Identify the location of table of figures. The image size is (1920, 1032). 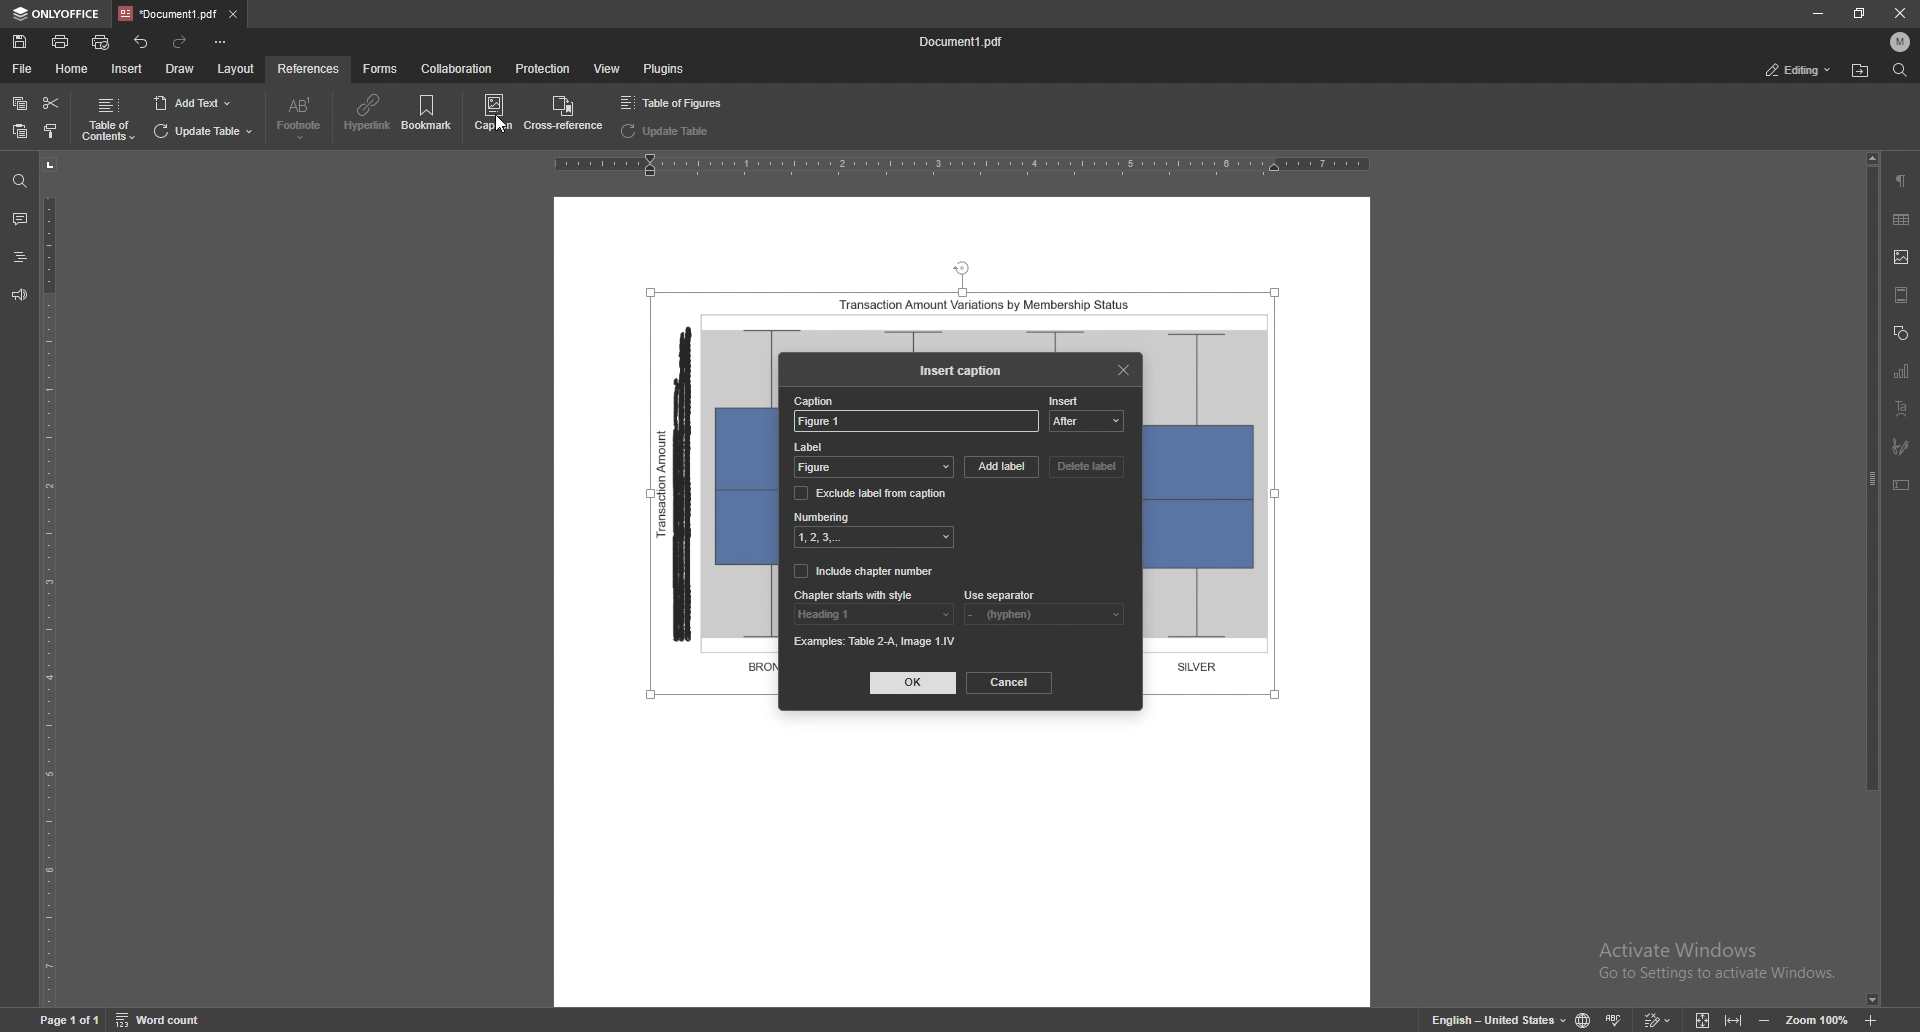
(676, 103).